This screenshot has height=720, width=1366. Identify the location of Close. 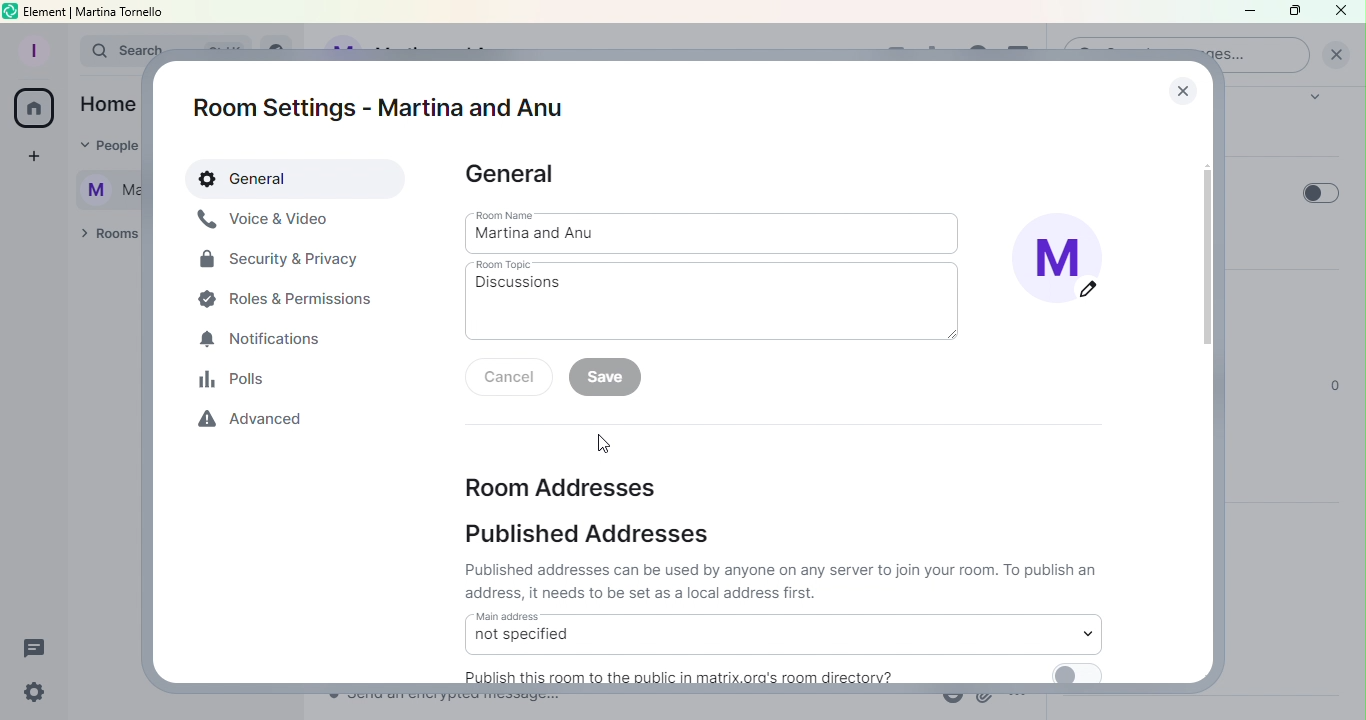
(1178, 85).